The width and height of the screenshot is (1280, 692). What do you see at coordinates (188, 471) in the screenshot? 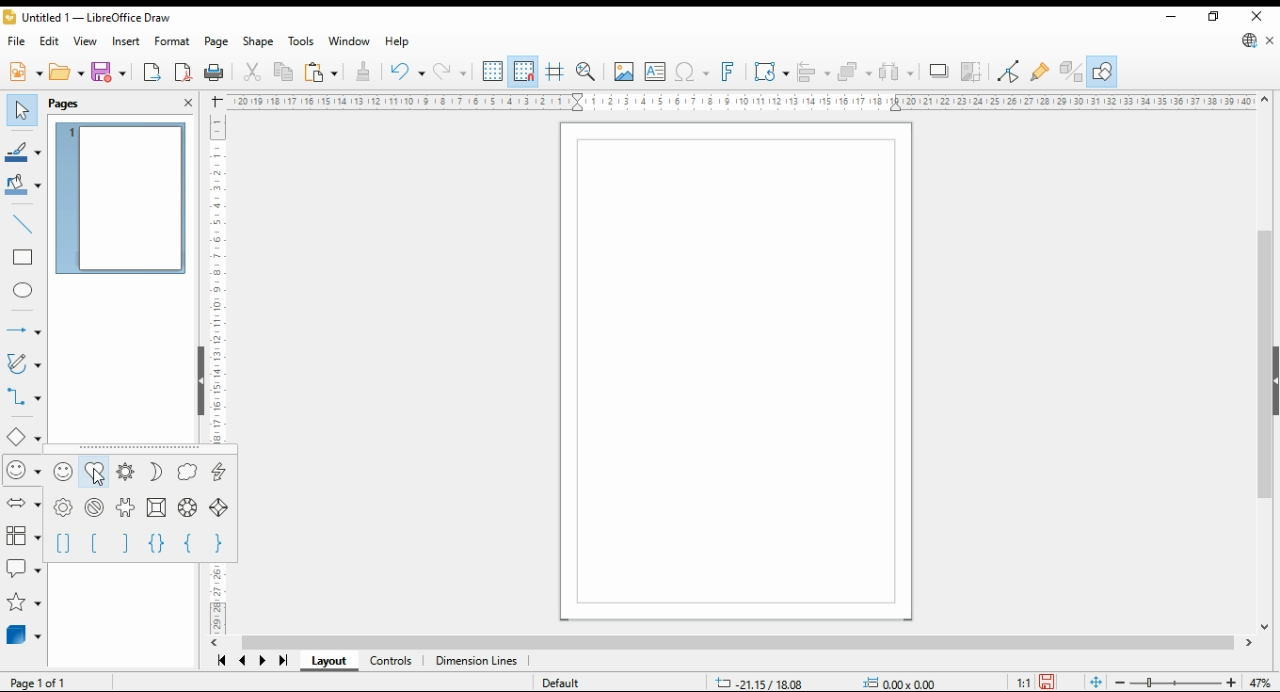
I see `clouds` at bounding box center [188, 471].